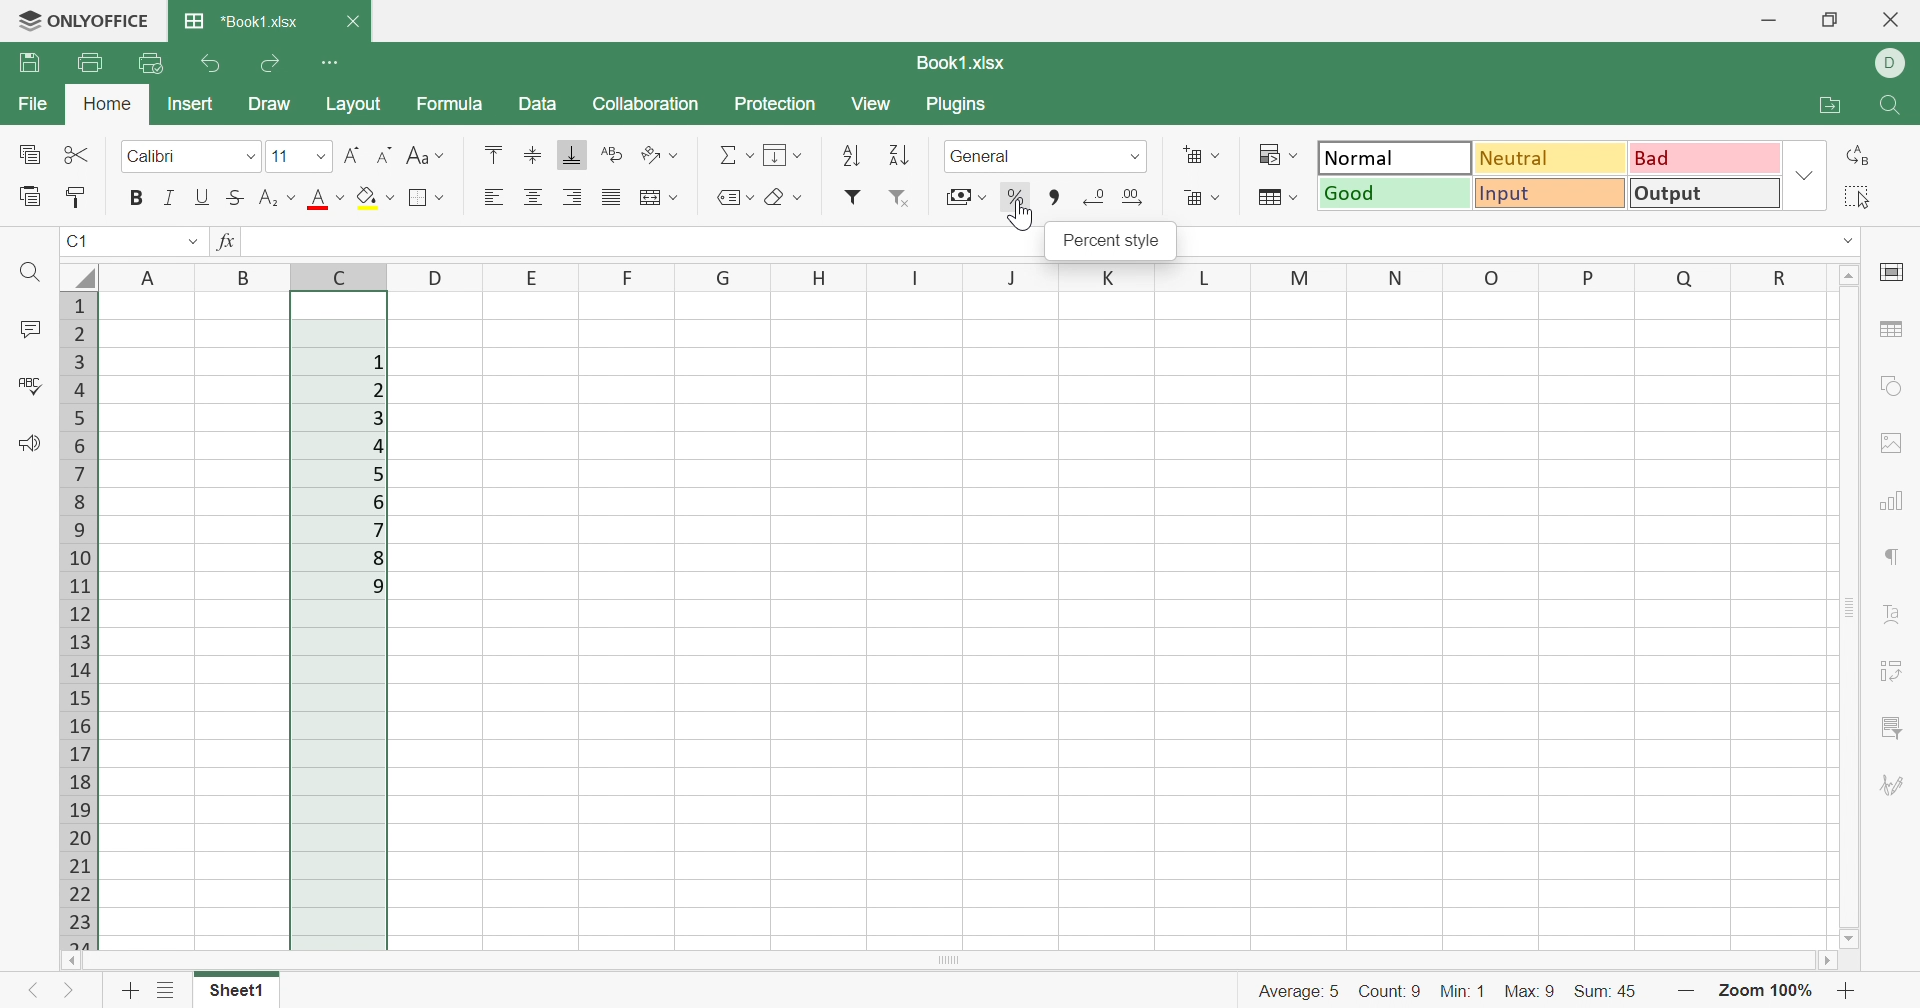 This screenshot has height=1008, width=1920. I want to click on Signature settings, so click(1894, 786).